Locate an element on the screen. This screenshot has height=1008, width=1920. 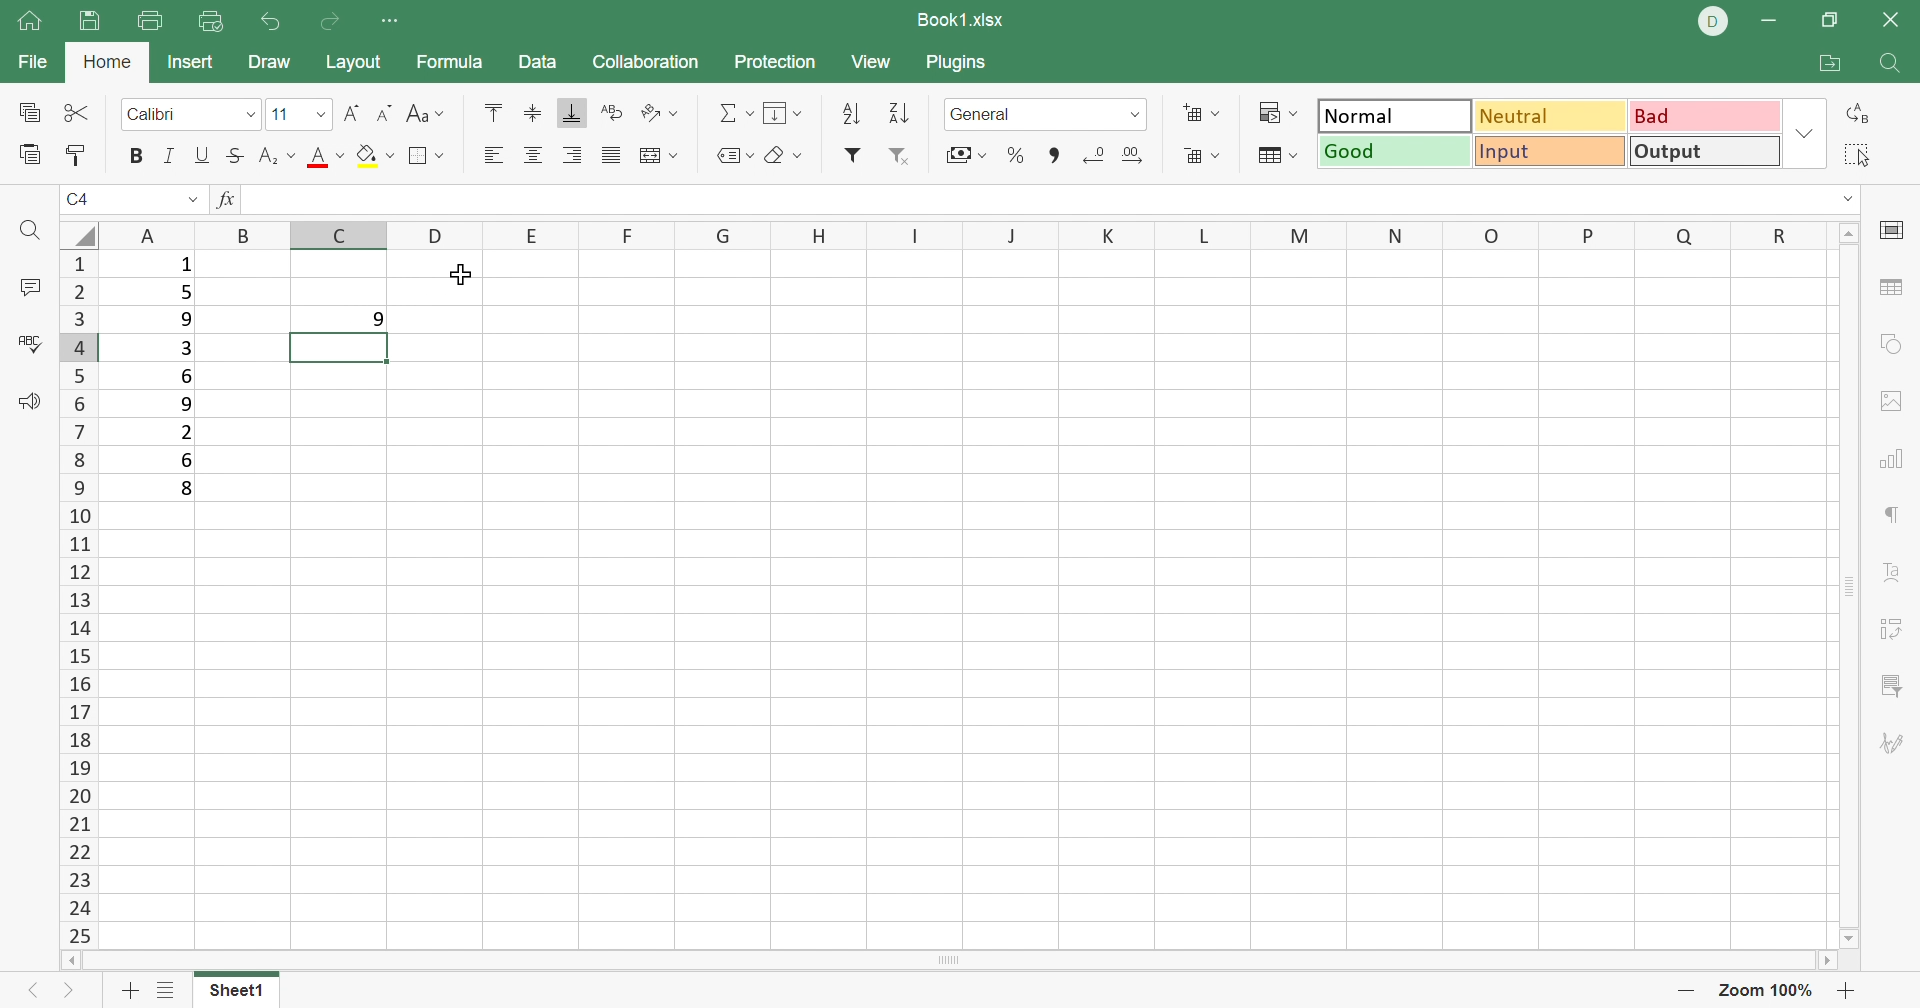
Cut is located at coordinates (76, 112).